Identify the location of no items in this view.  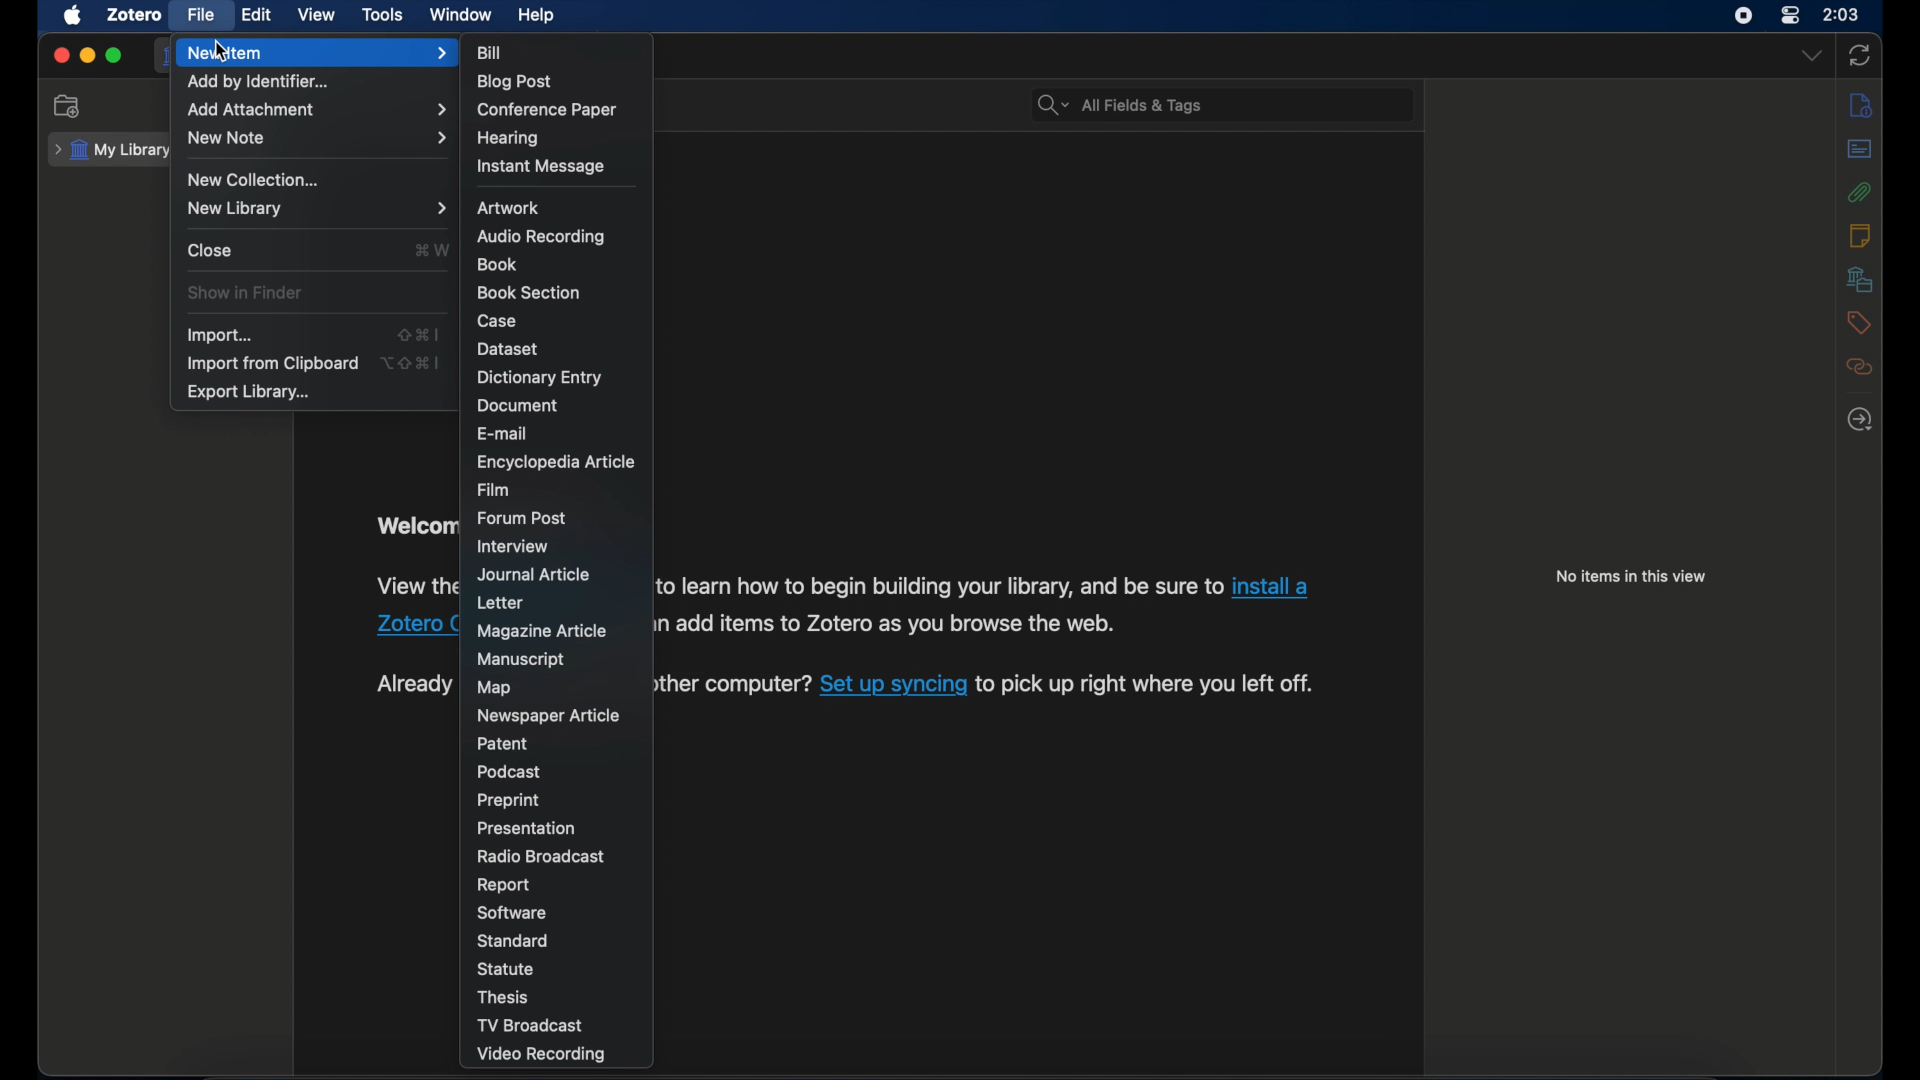
(1632, 576).